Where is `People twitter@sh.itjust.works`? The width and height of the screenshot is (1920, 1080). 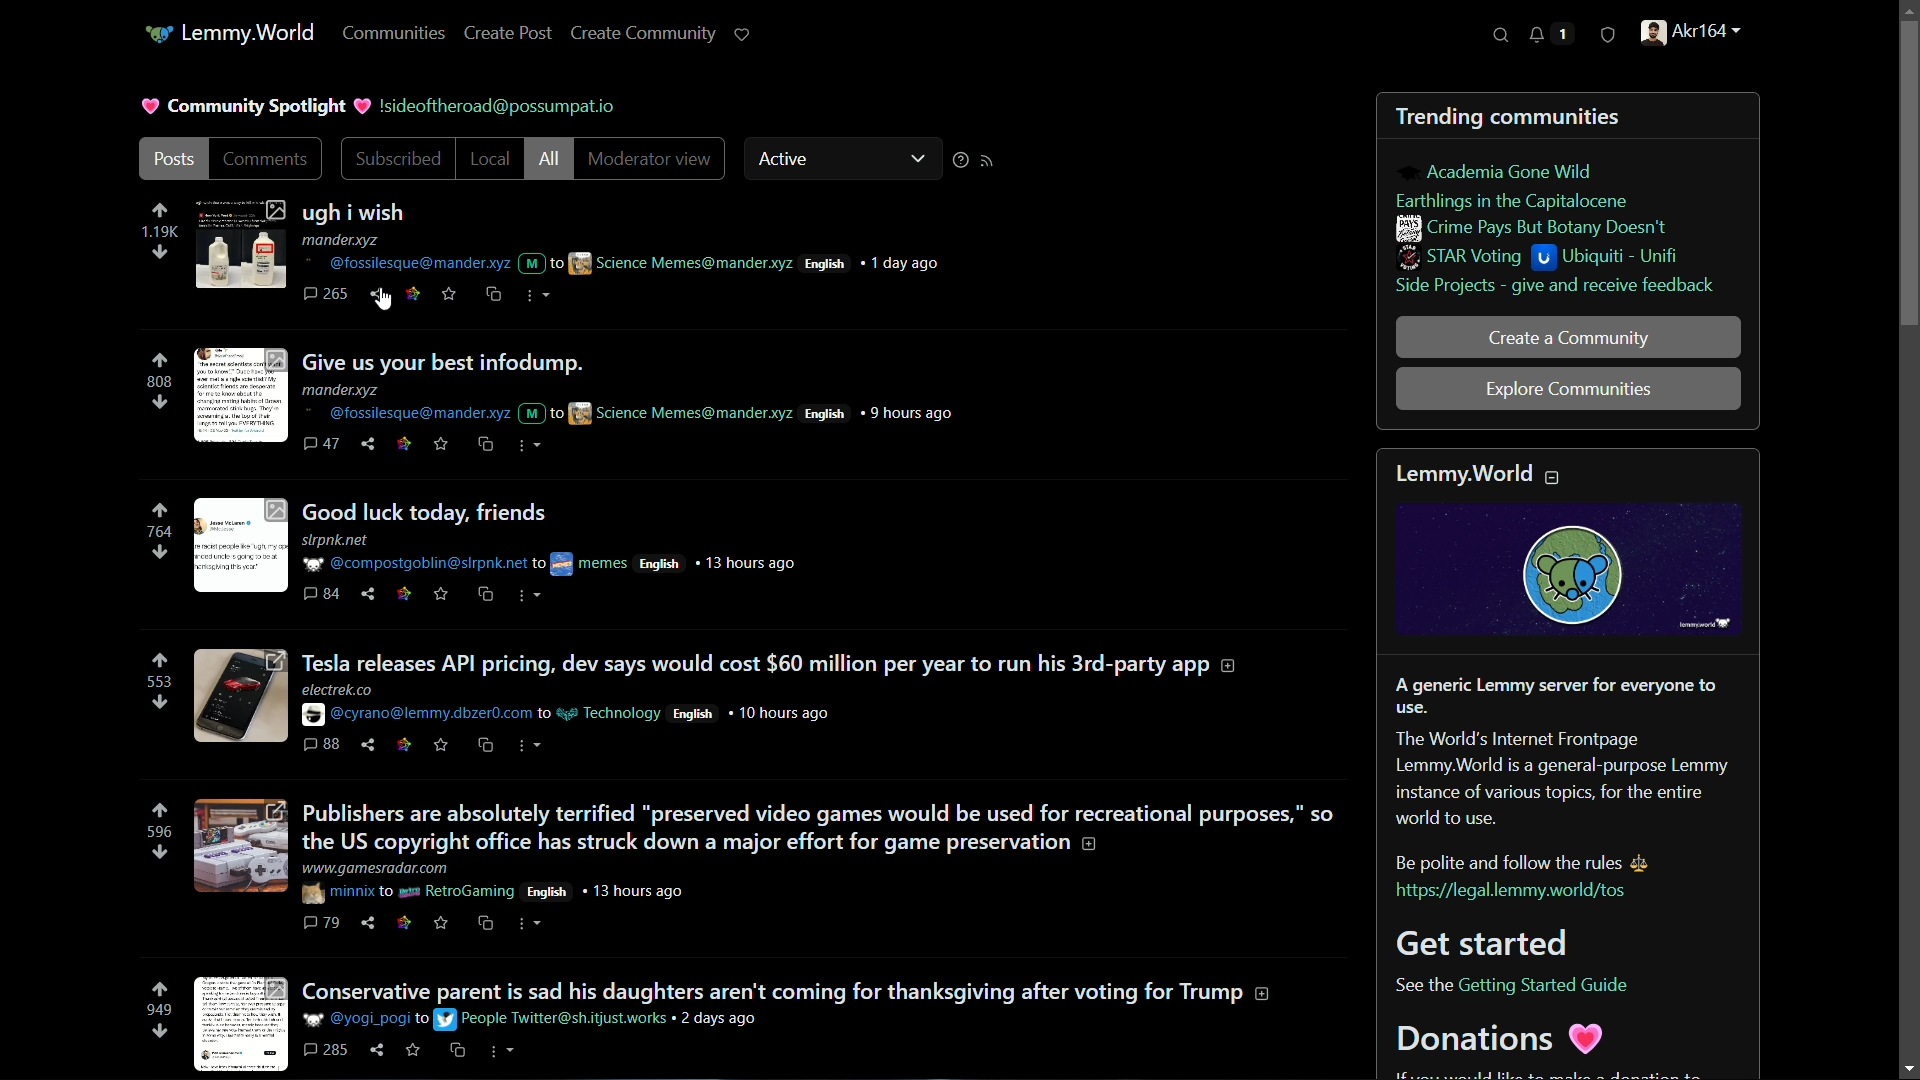 People twitter@sh.itjust.works is located at coordinates (554, 1019).